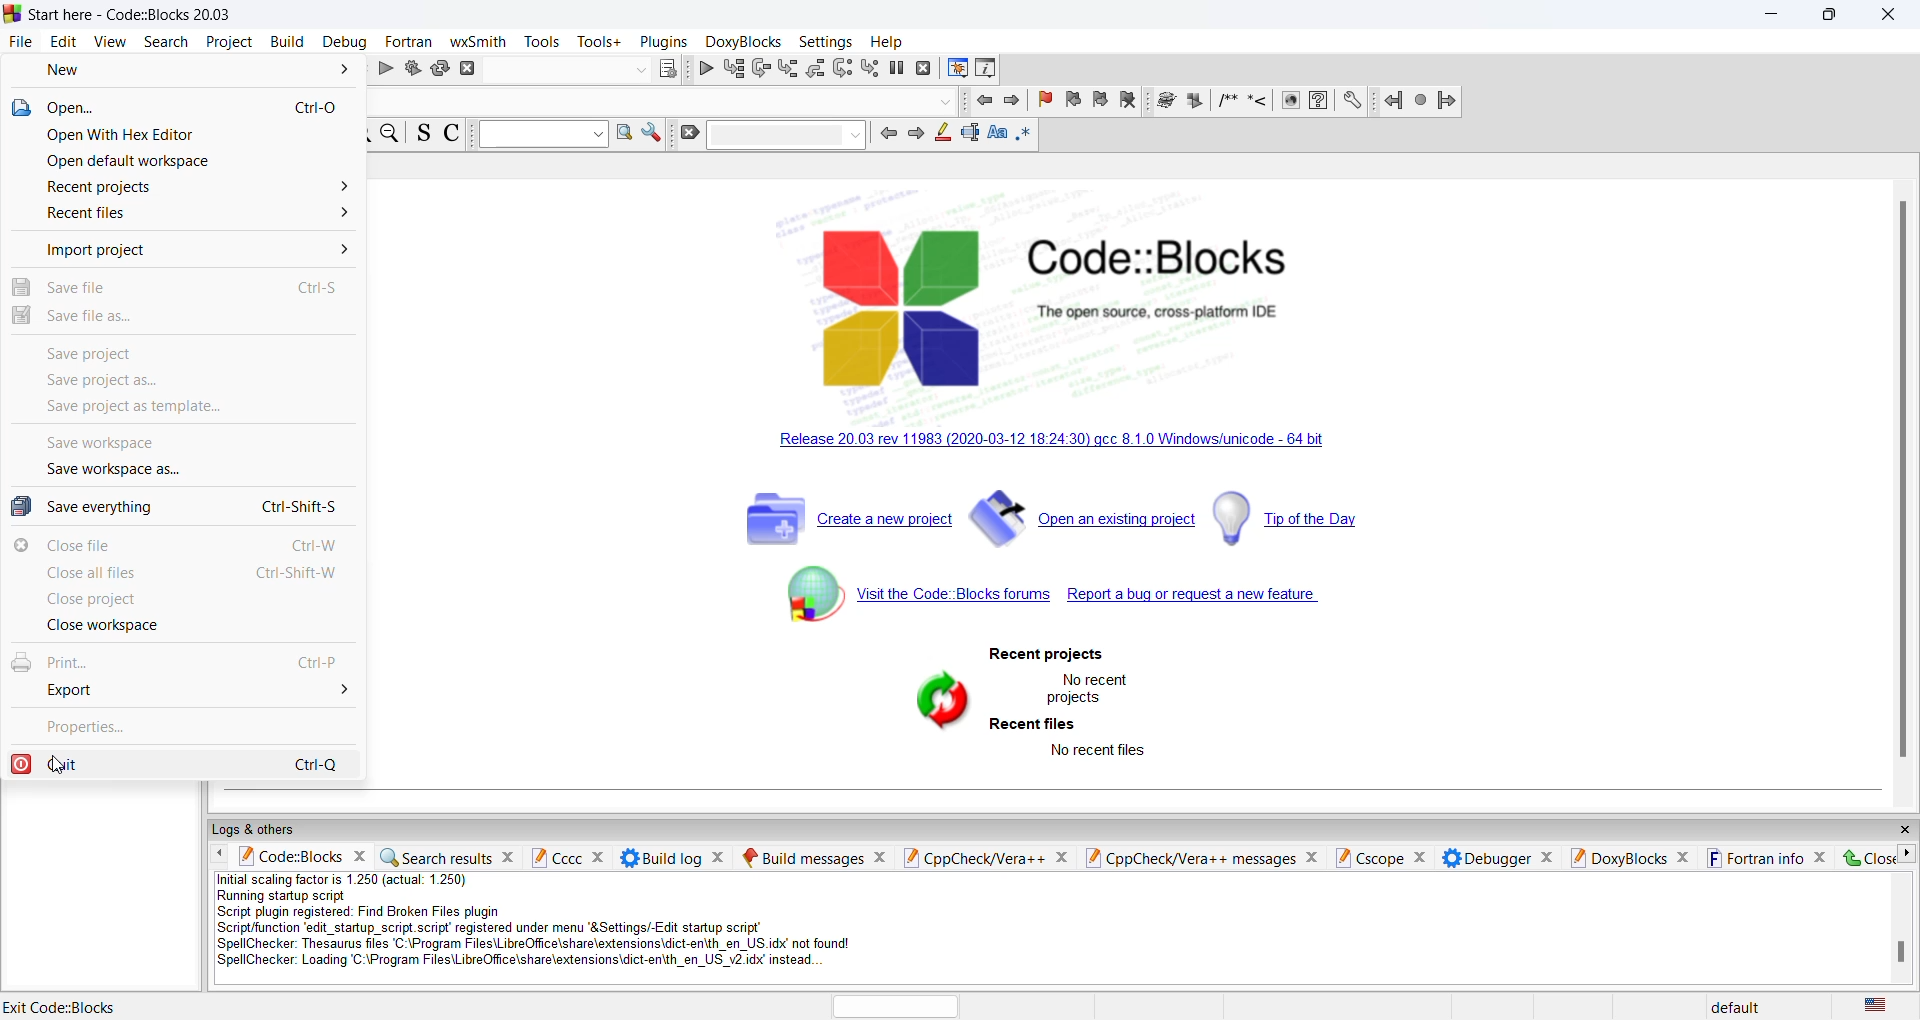  I want to click on option window, so click(623, 134).